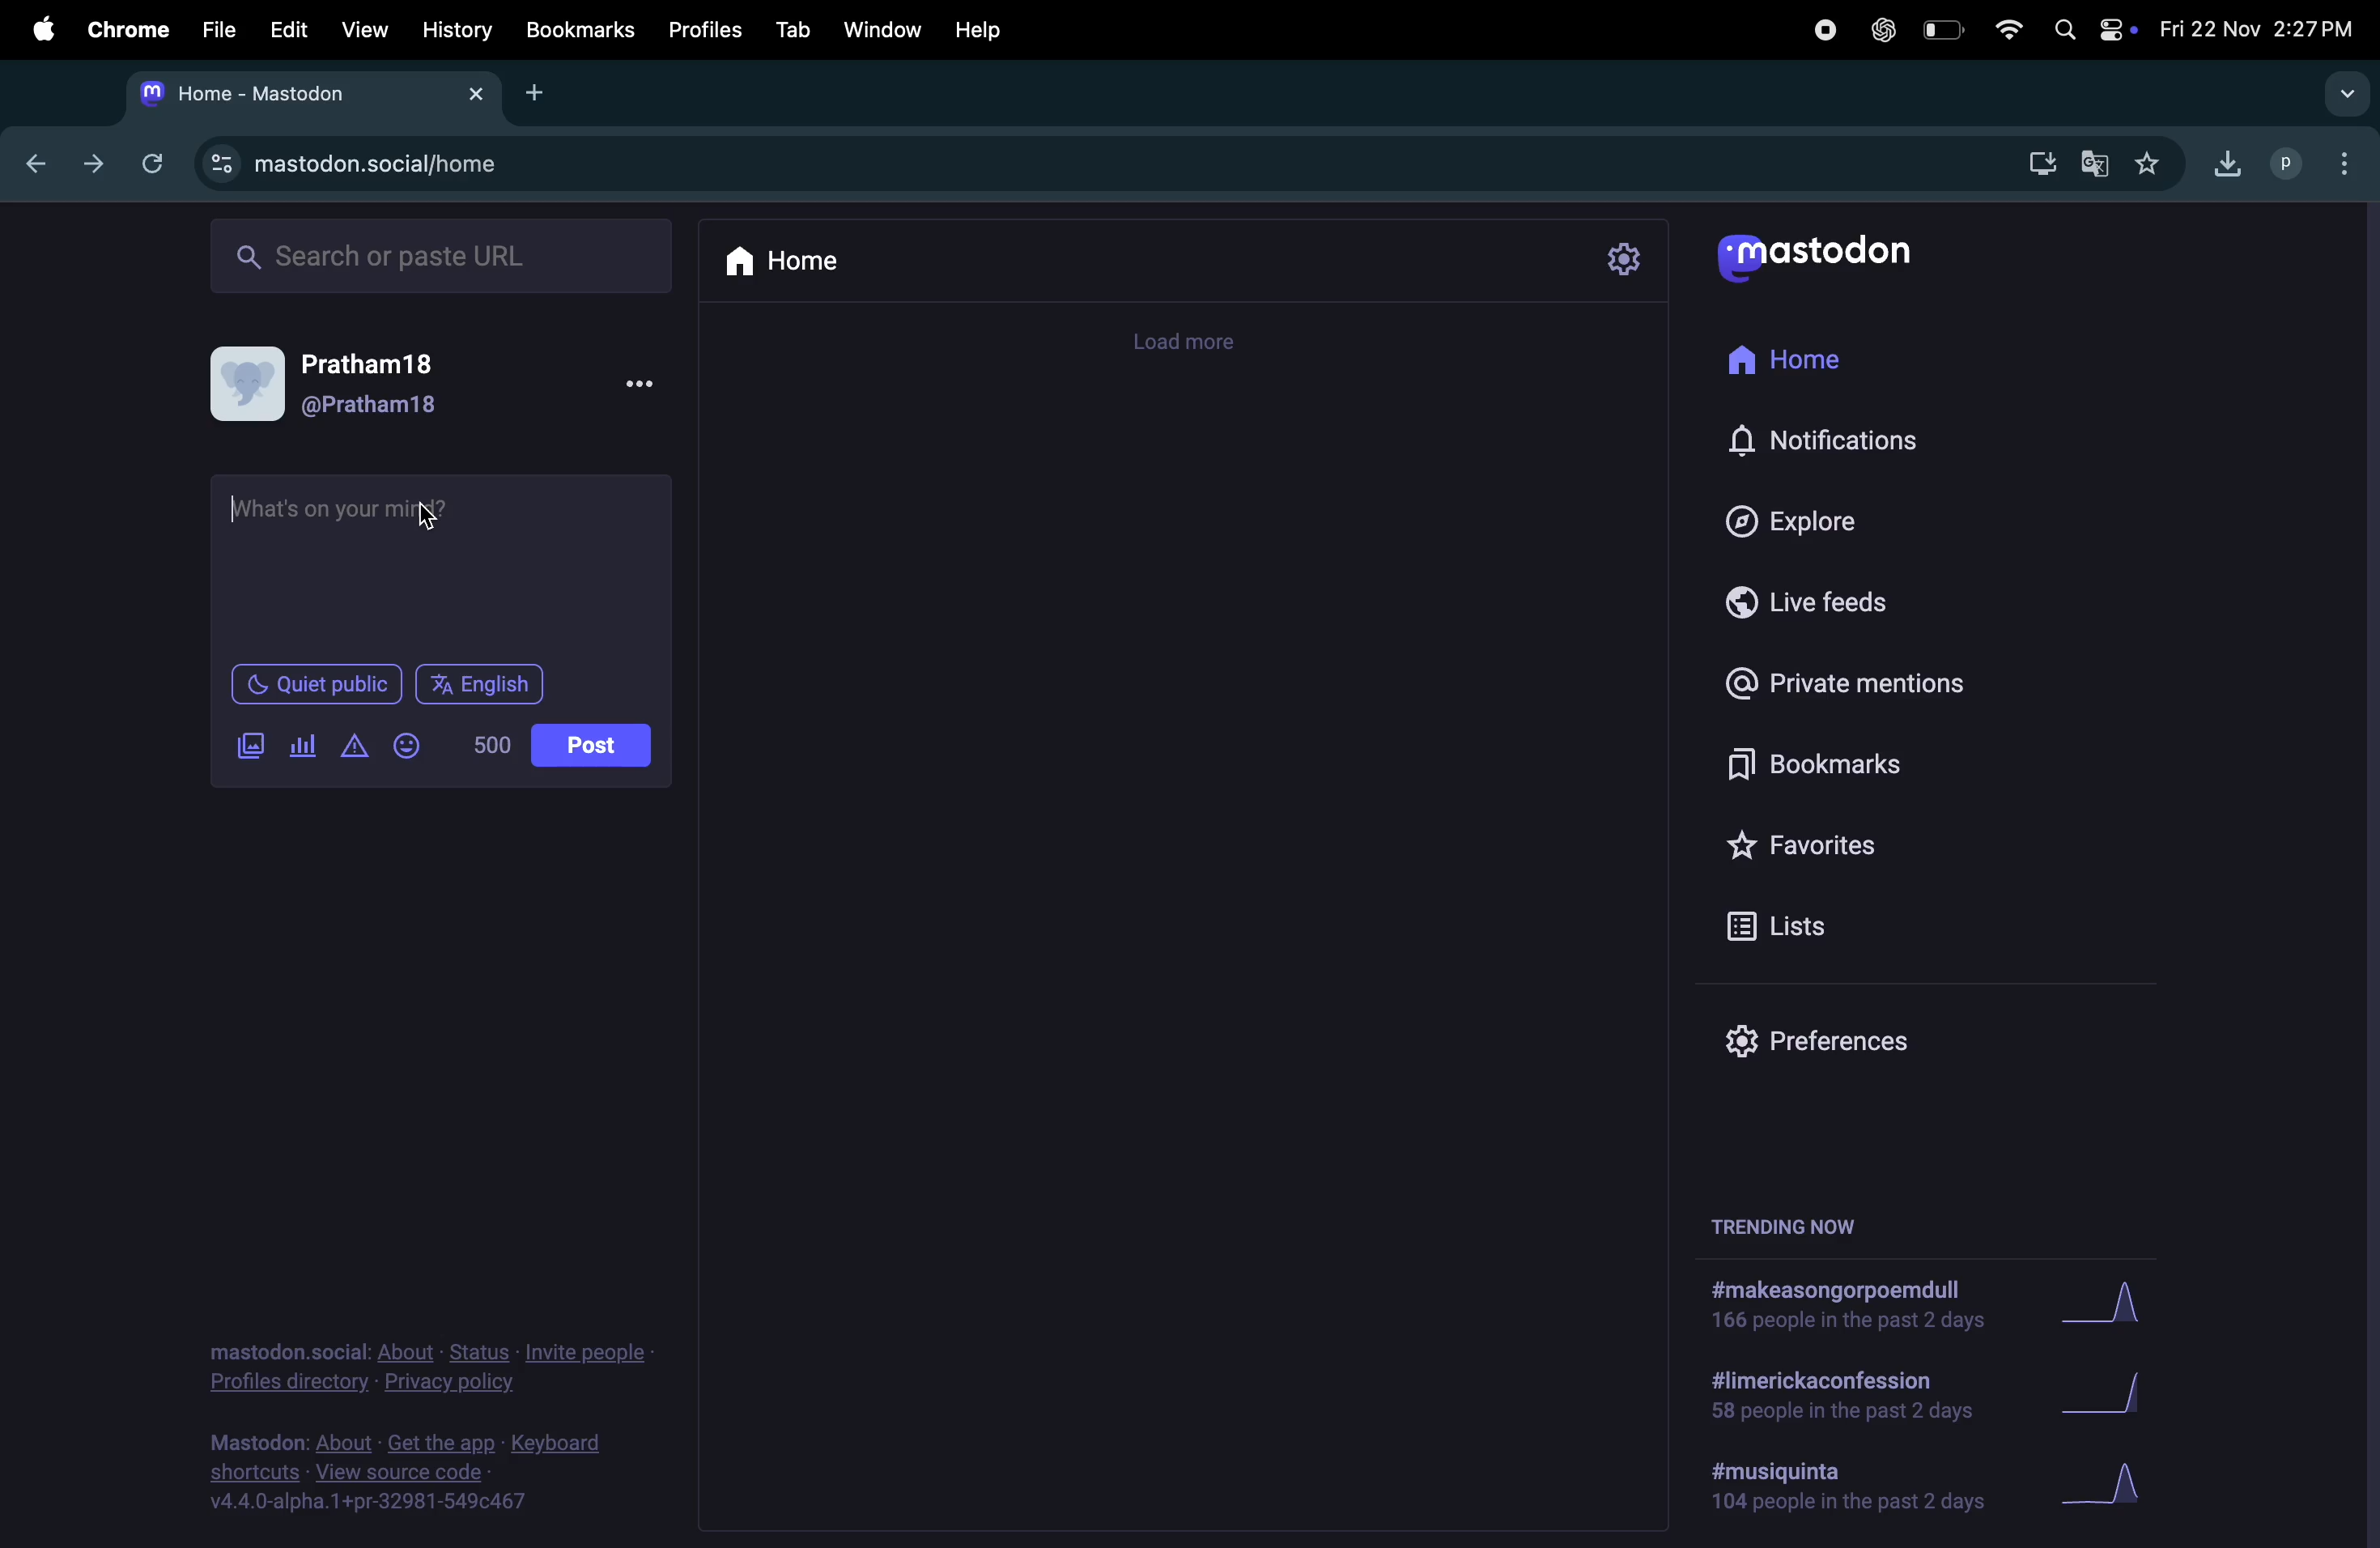 The image size is (2380, 1548). I want to click on explore, so click(1870, 520).